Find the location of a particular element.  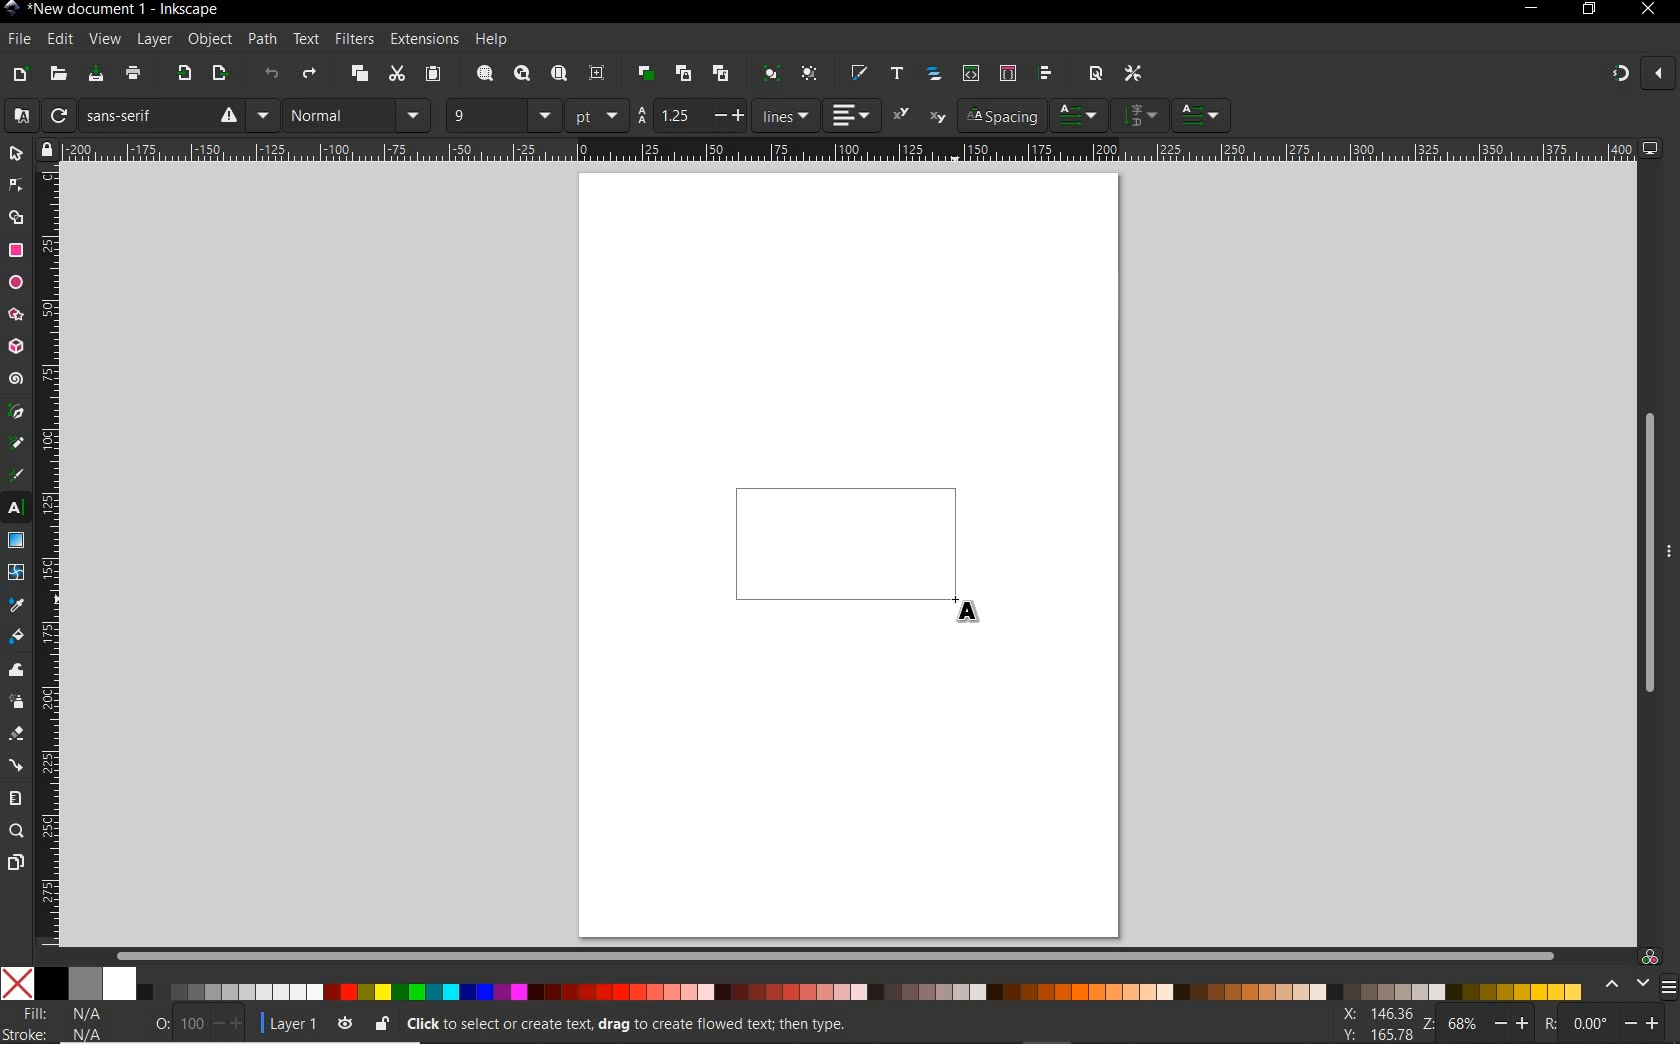

open document properties is located at coordinates (1095, 72).